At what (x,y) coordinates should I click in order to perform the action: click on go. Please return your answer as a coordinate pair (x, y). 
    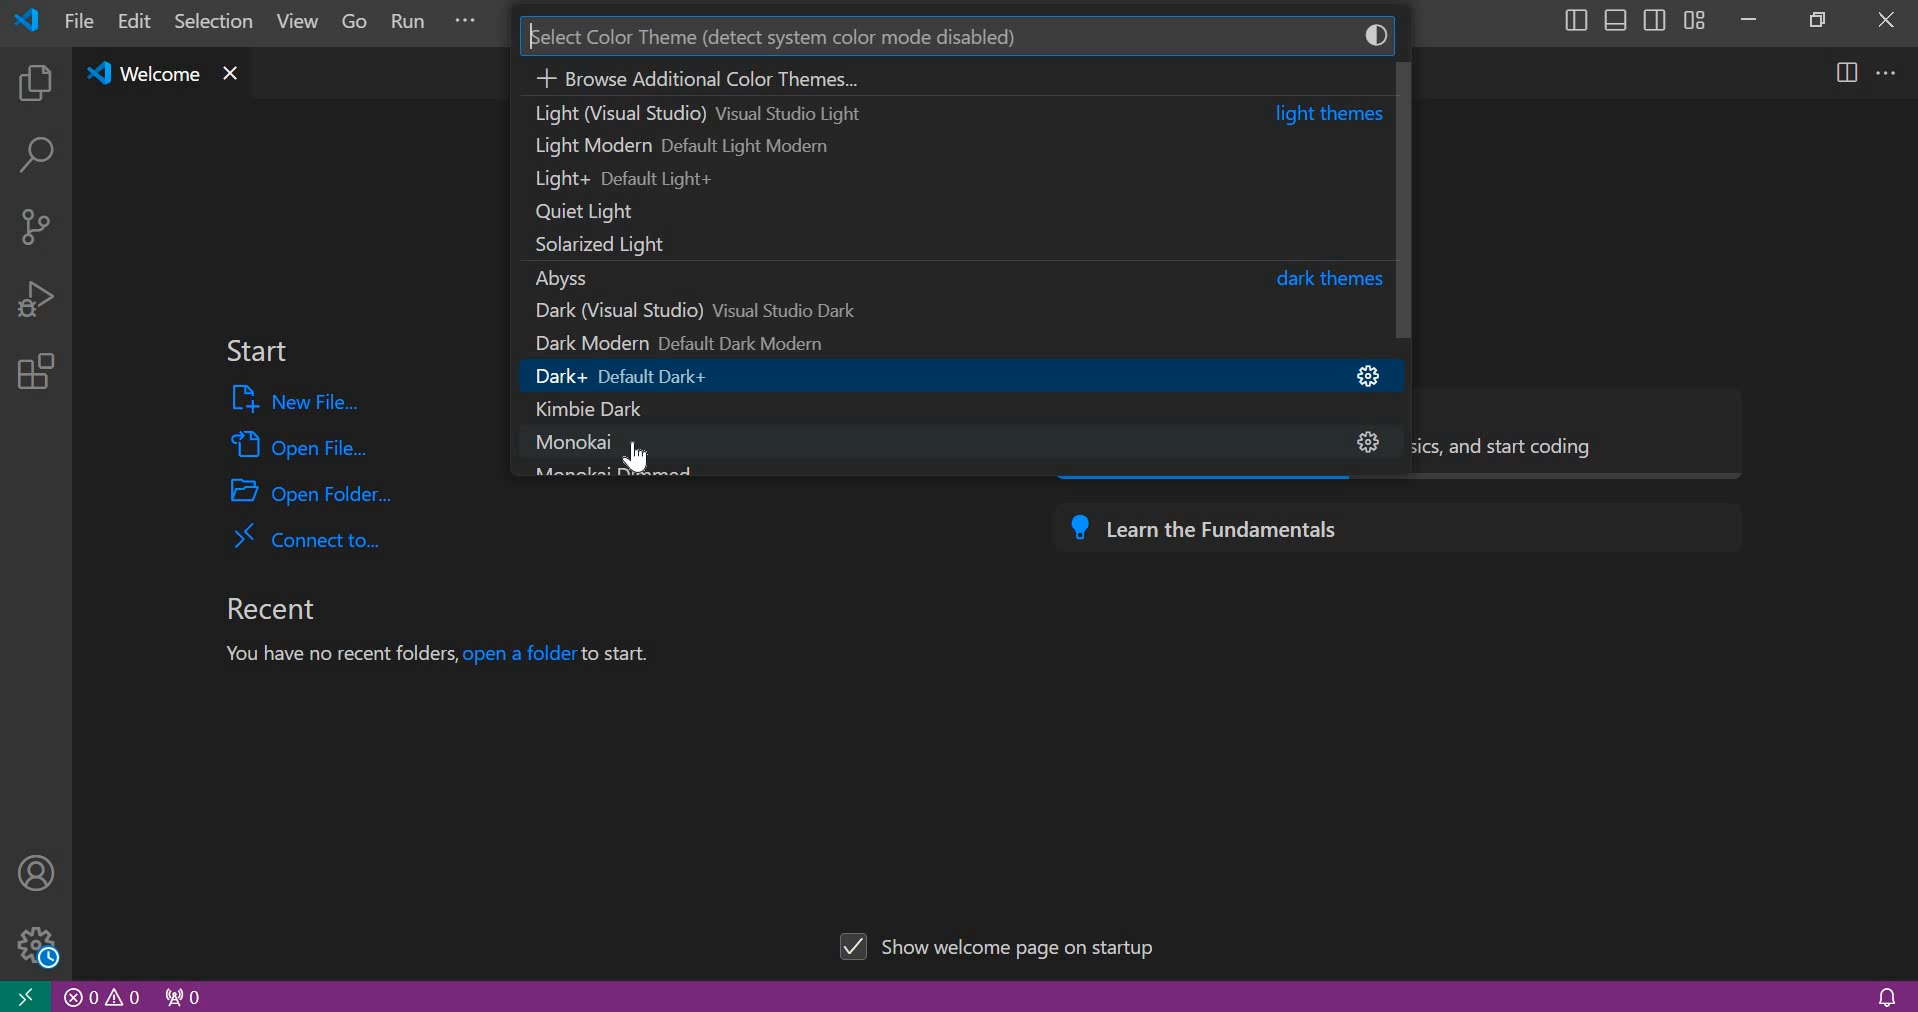
    Looking at the image, I should click on (355, 24).